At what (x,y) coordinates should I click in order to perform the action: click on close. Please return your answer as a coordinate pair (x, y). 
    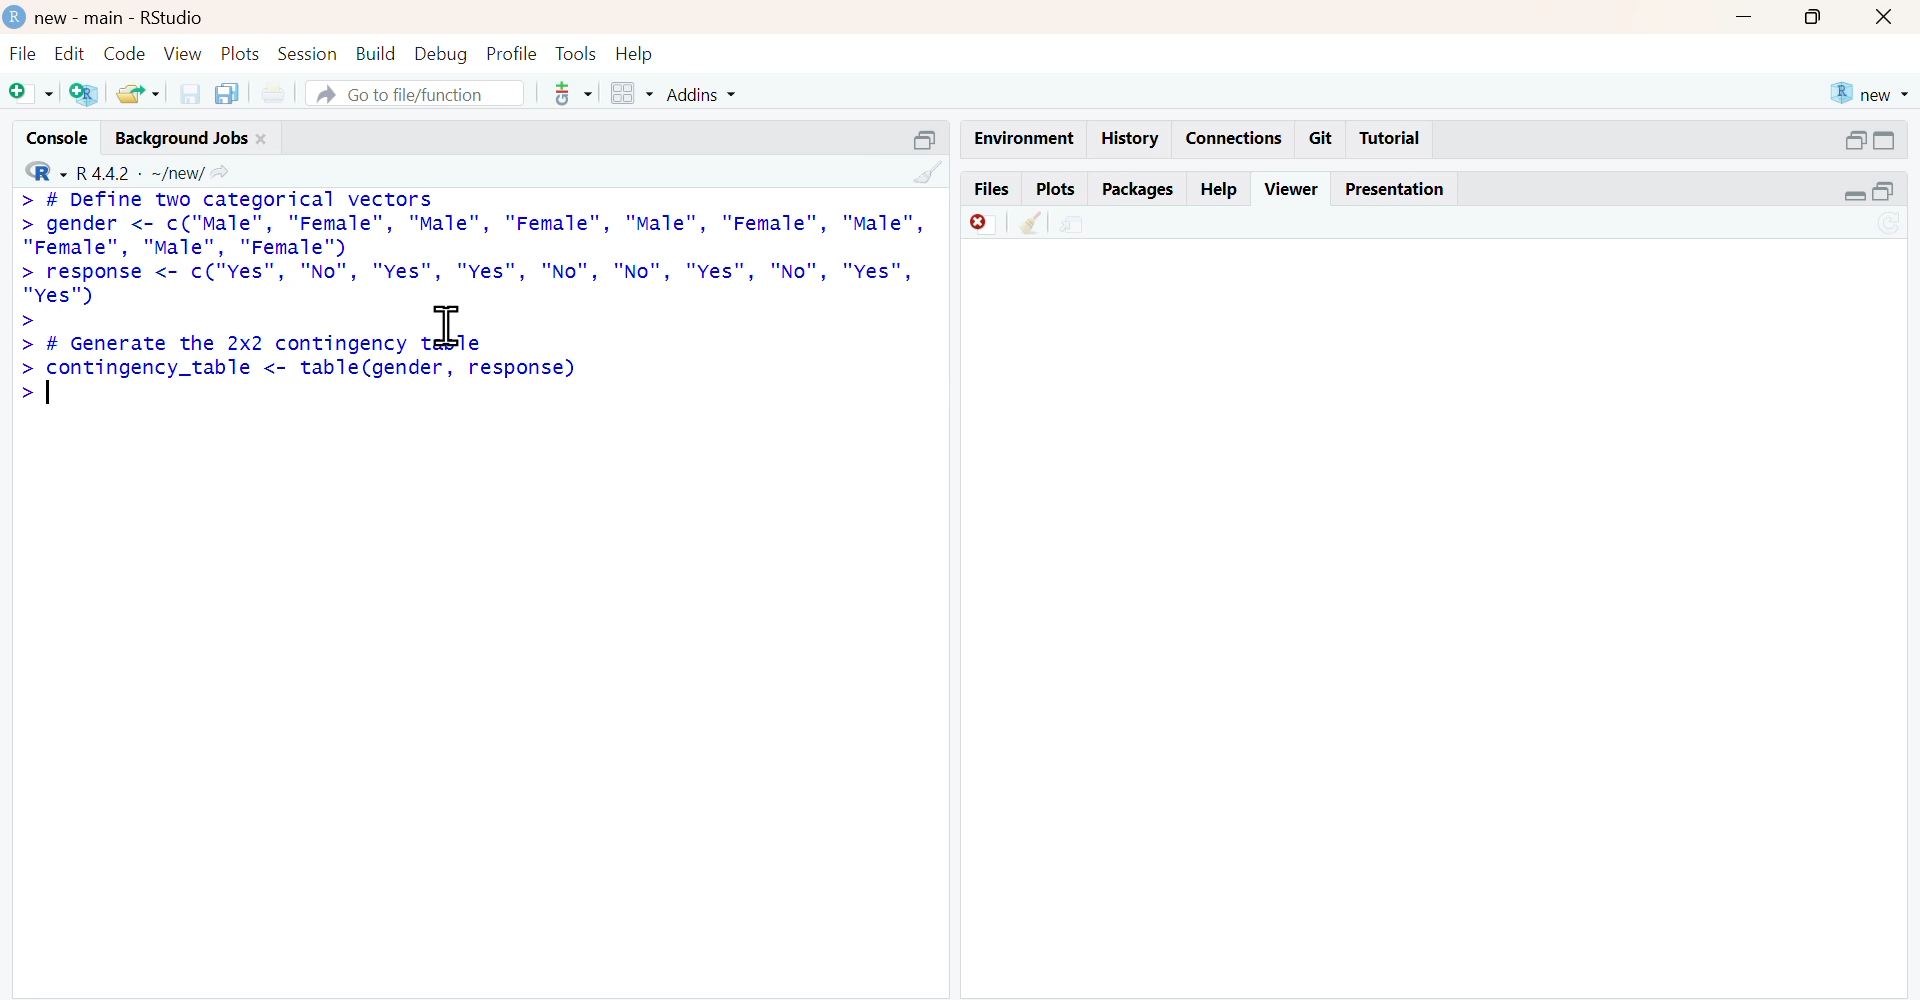
    Looking at the image, I should click on (263, 139).